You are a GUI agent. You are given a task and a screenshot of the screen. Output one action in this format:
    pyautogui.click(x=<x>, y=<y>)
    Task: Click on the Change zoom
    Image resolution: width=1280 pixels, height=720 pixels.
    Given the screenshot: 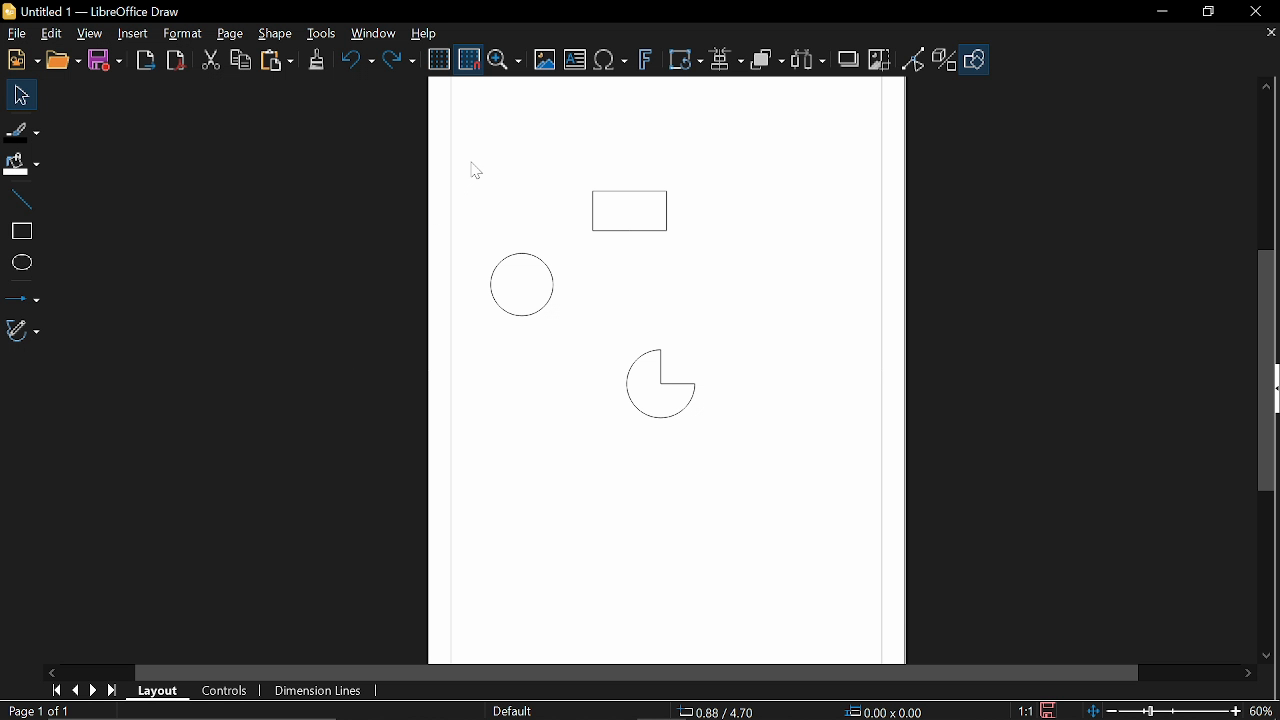 What is the action you would take?
    pyautogui.click(x=1159, y=710)
    